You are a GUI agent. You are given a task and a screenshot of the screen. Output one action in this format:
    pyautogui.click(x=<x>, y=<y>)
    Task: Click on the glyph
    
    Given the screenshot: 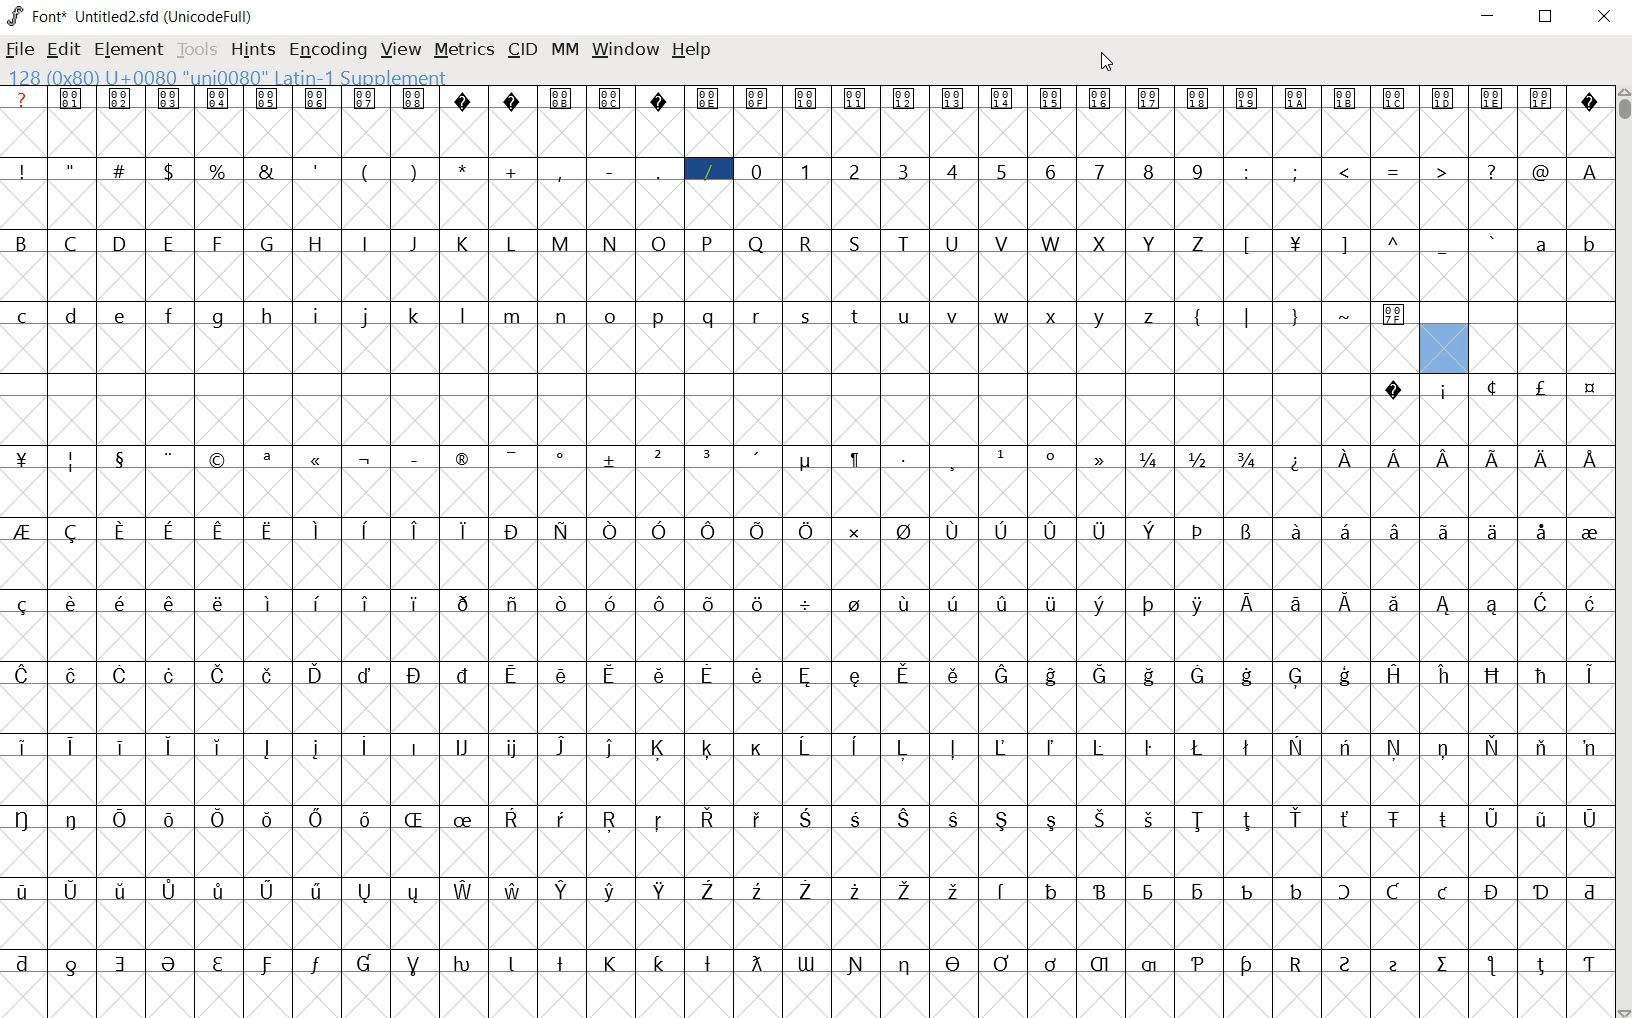 What is the action you would take?
    pyautogui.click(x=611, y=674)
    